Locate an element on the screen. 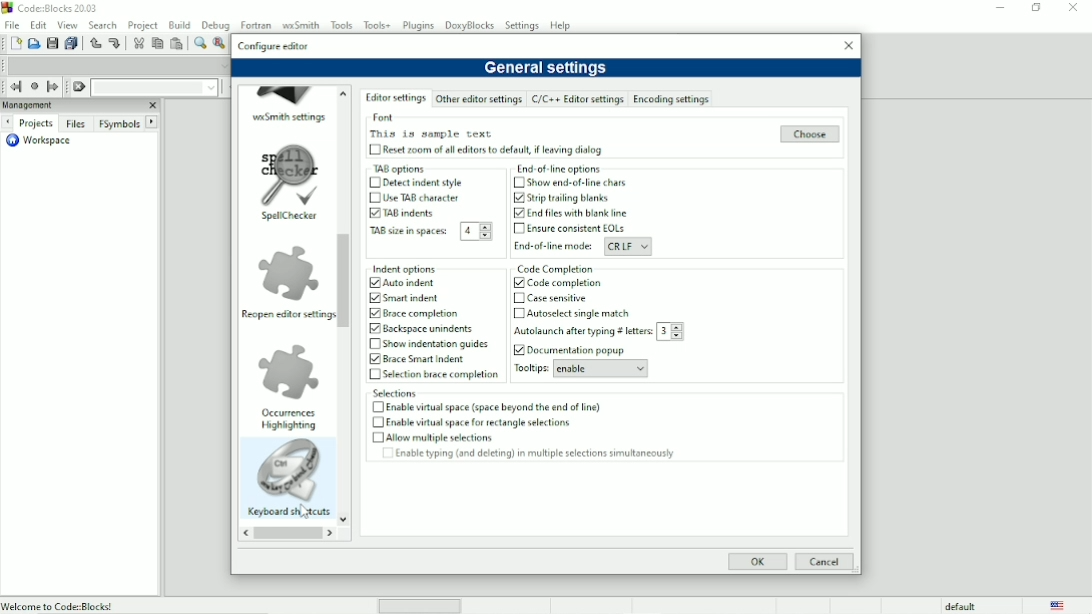 This screenshot has width=1092, height=614. reverse is located at coordinates (244, 534).